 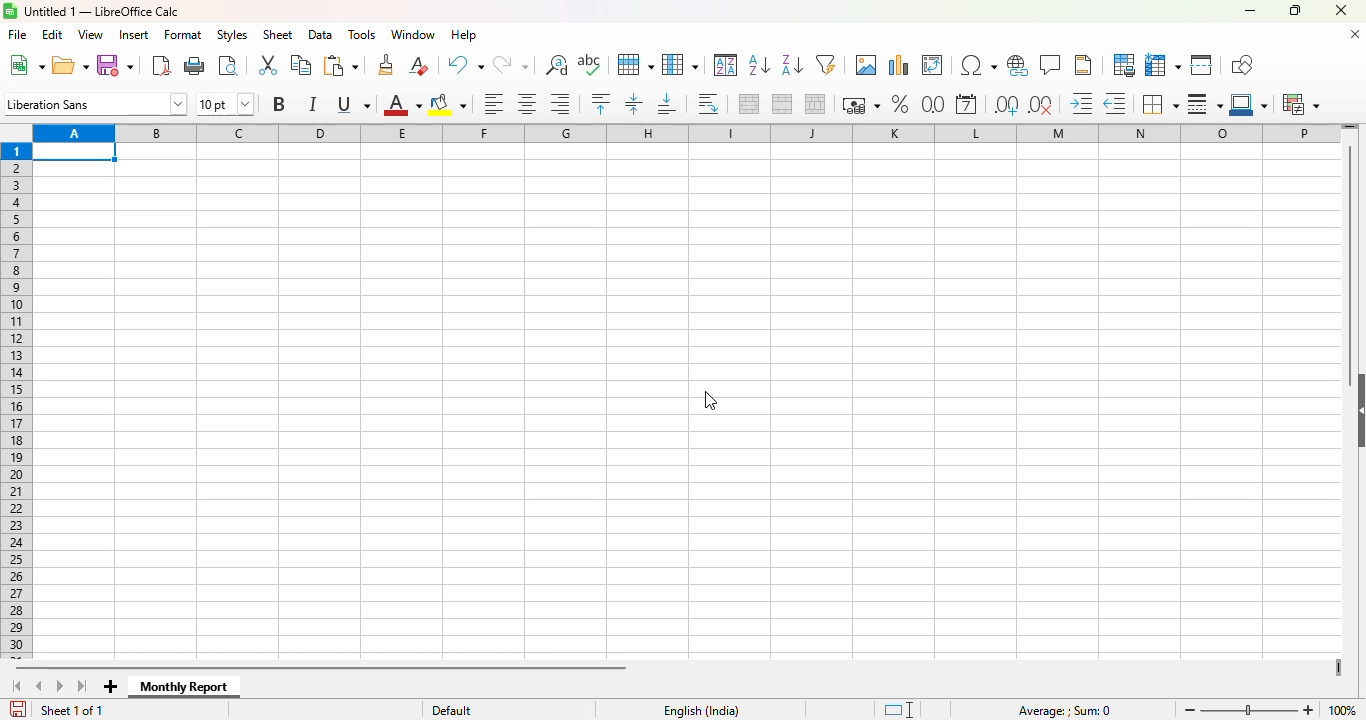 I want to click on print, so click(x=195, y=66).